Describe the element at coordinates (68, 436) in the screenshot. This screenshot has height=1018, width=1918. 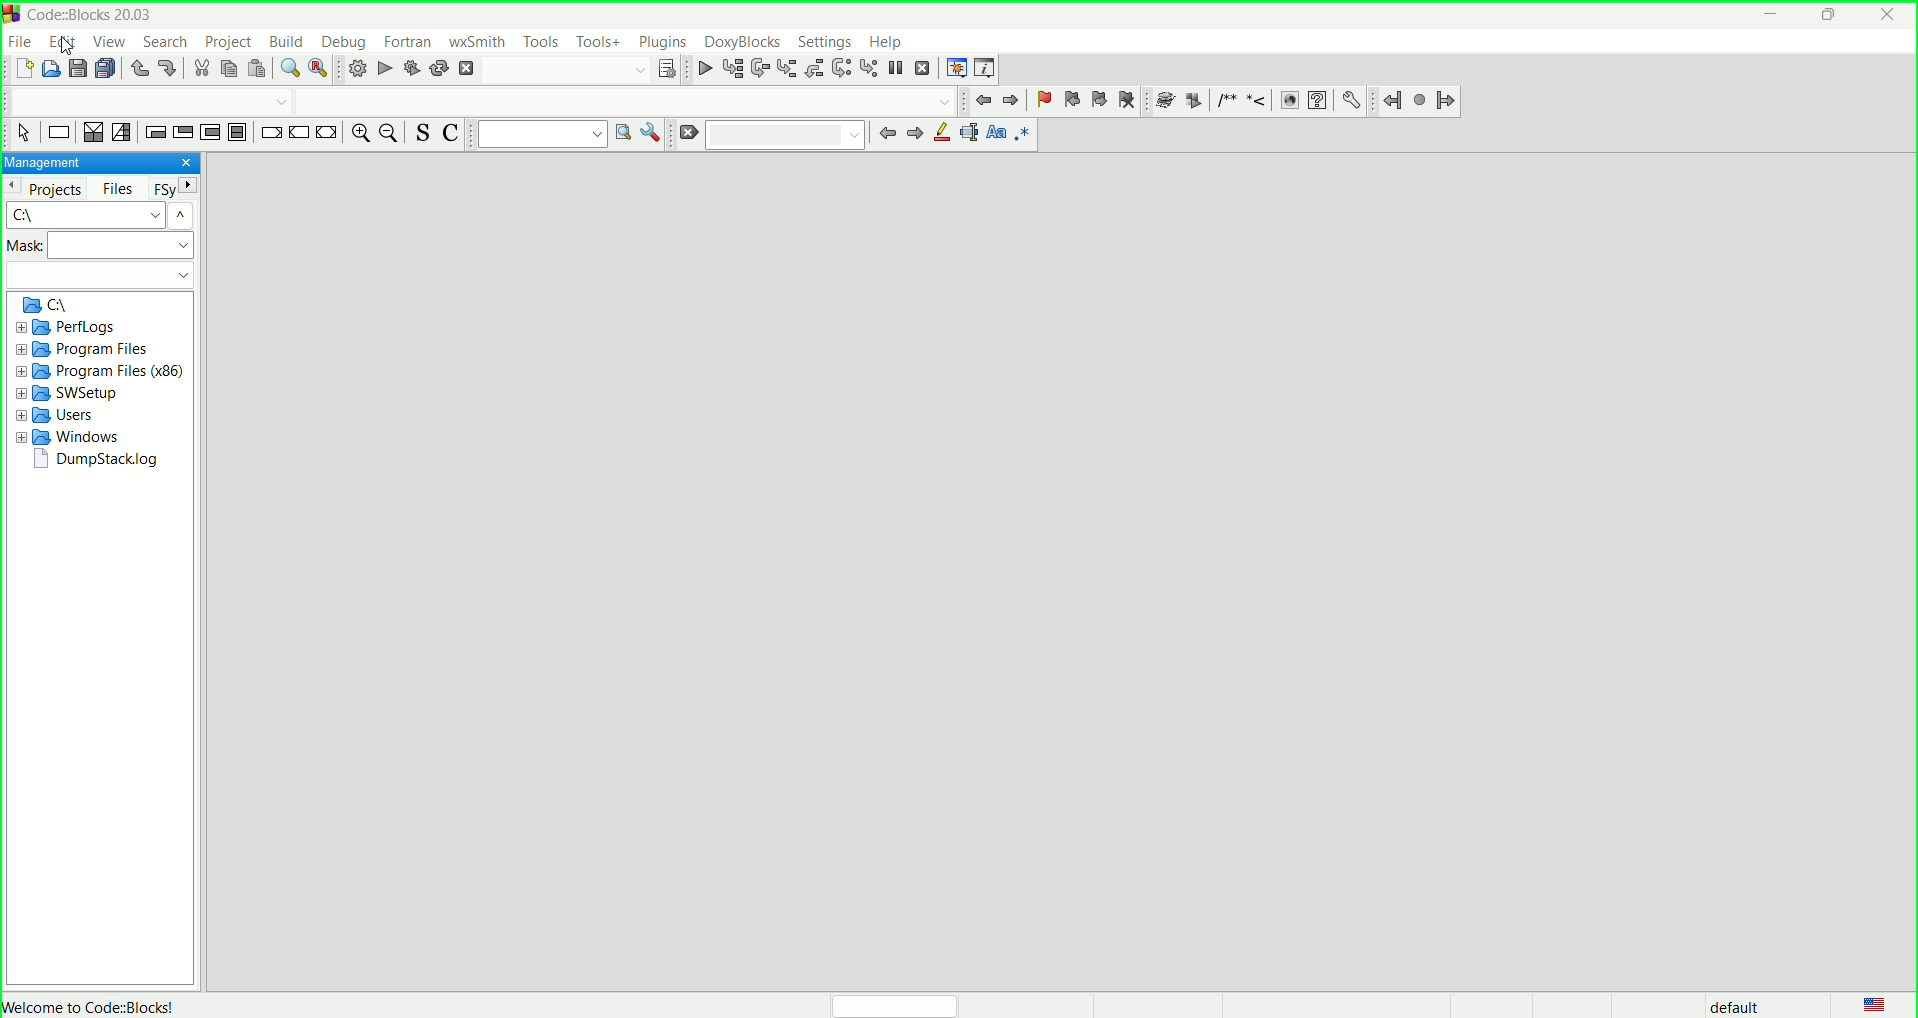
I see `windows` at that location.